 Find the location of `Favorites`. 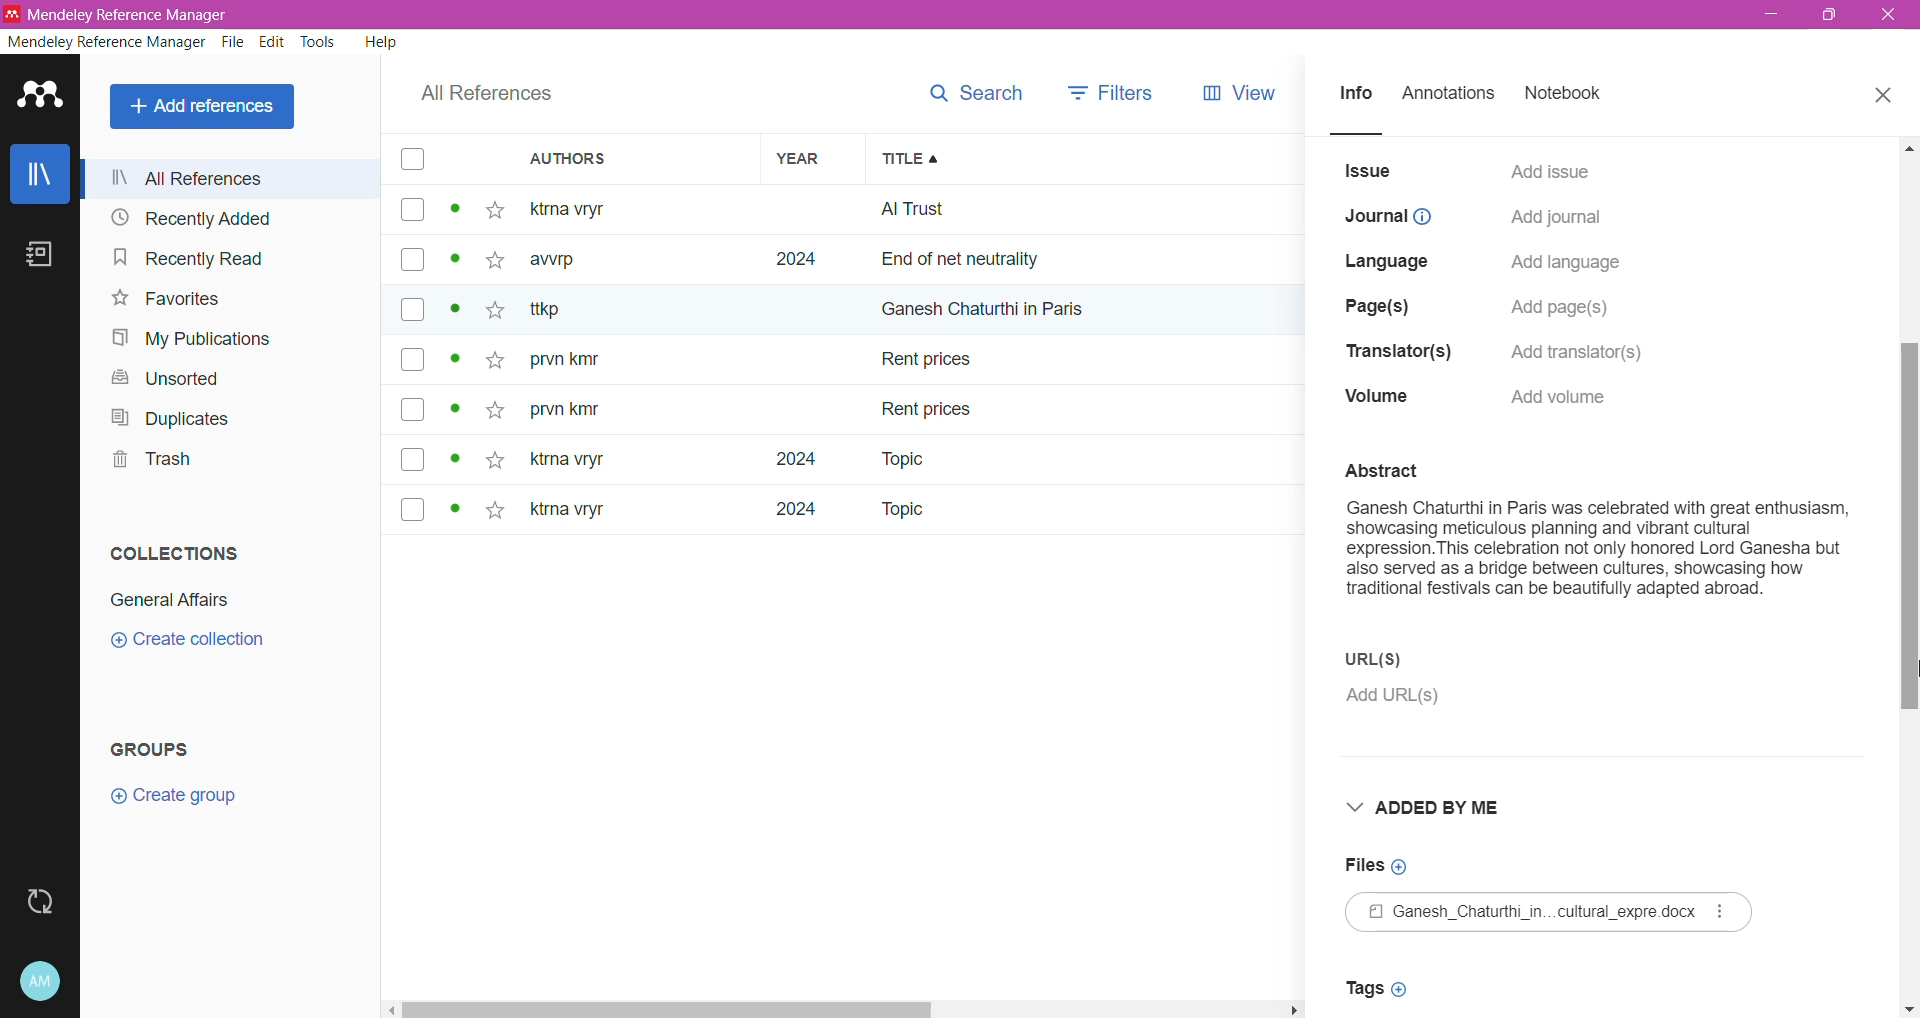

Favorites is located at coordinates (165, 300).